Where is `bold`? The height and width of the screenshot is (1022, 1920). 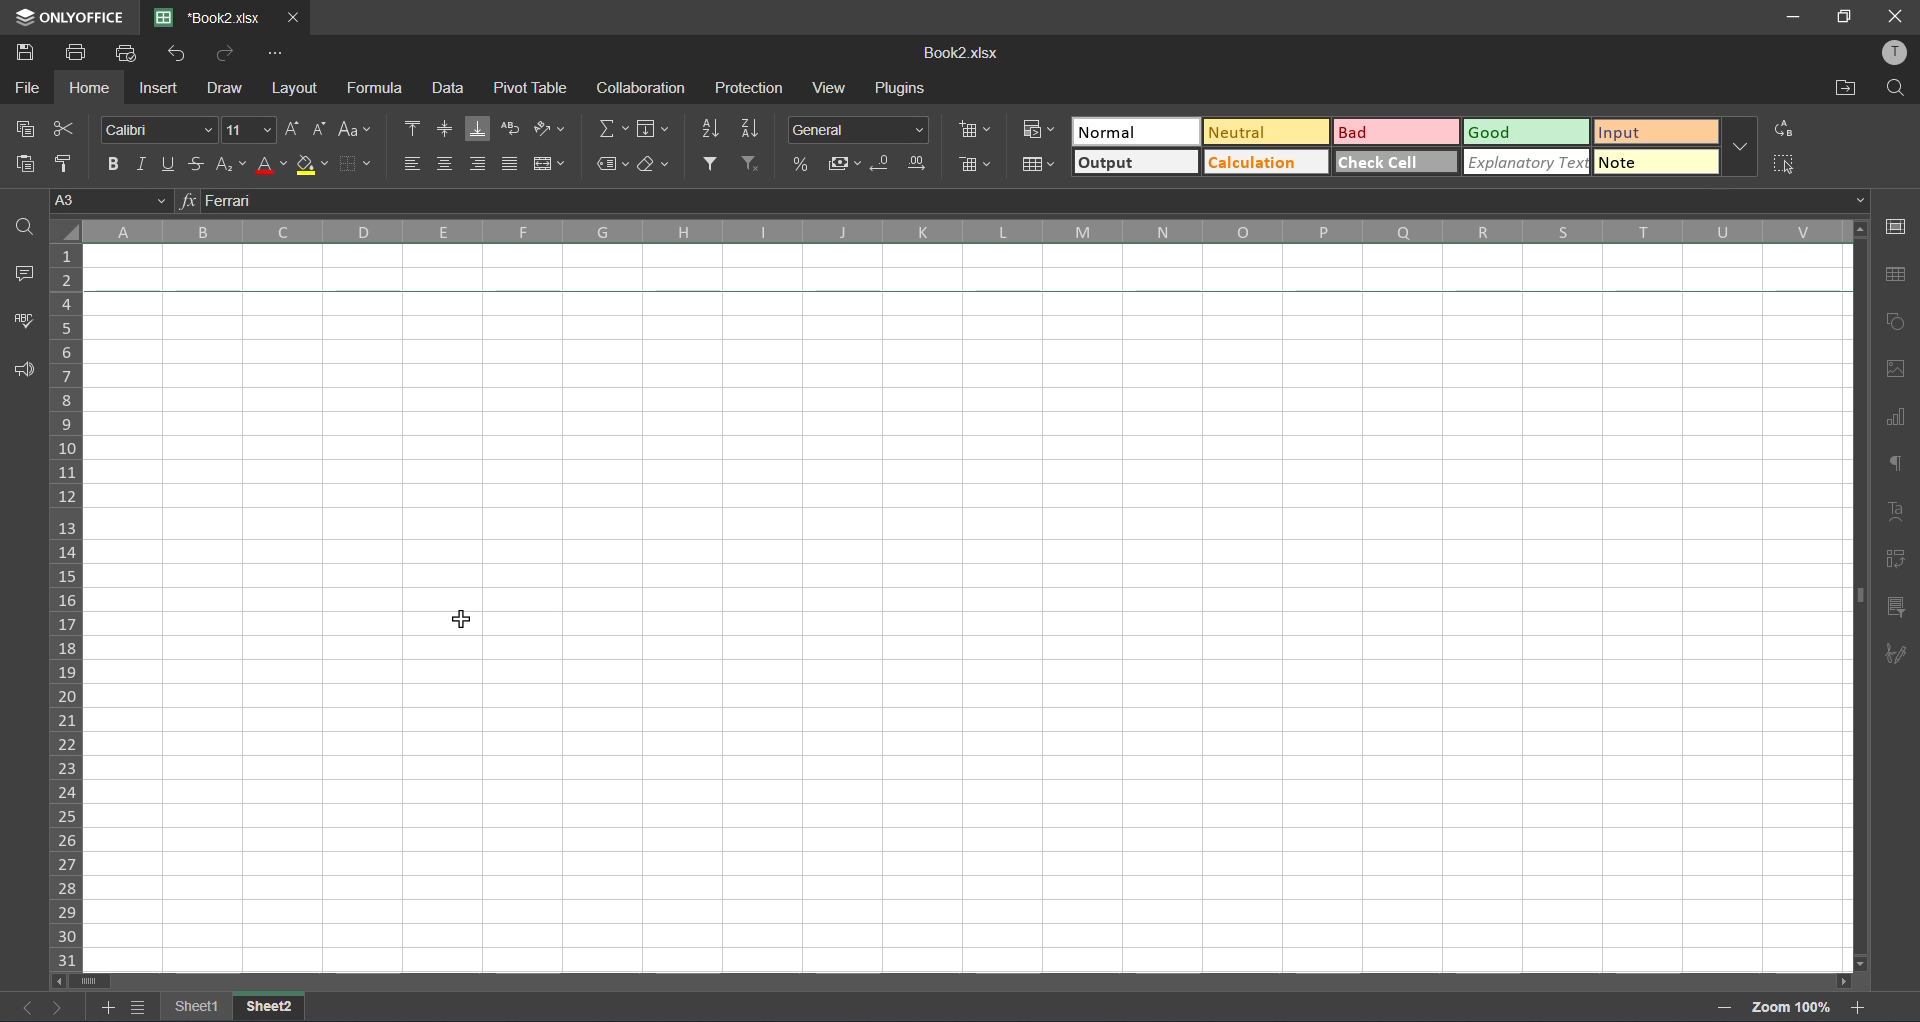
bold is located at coordinates (113, 161).